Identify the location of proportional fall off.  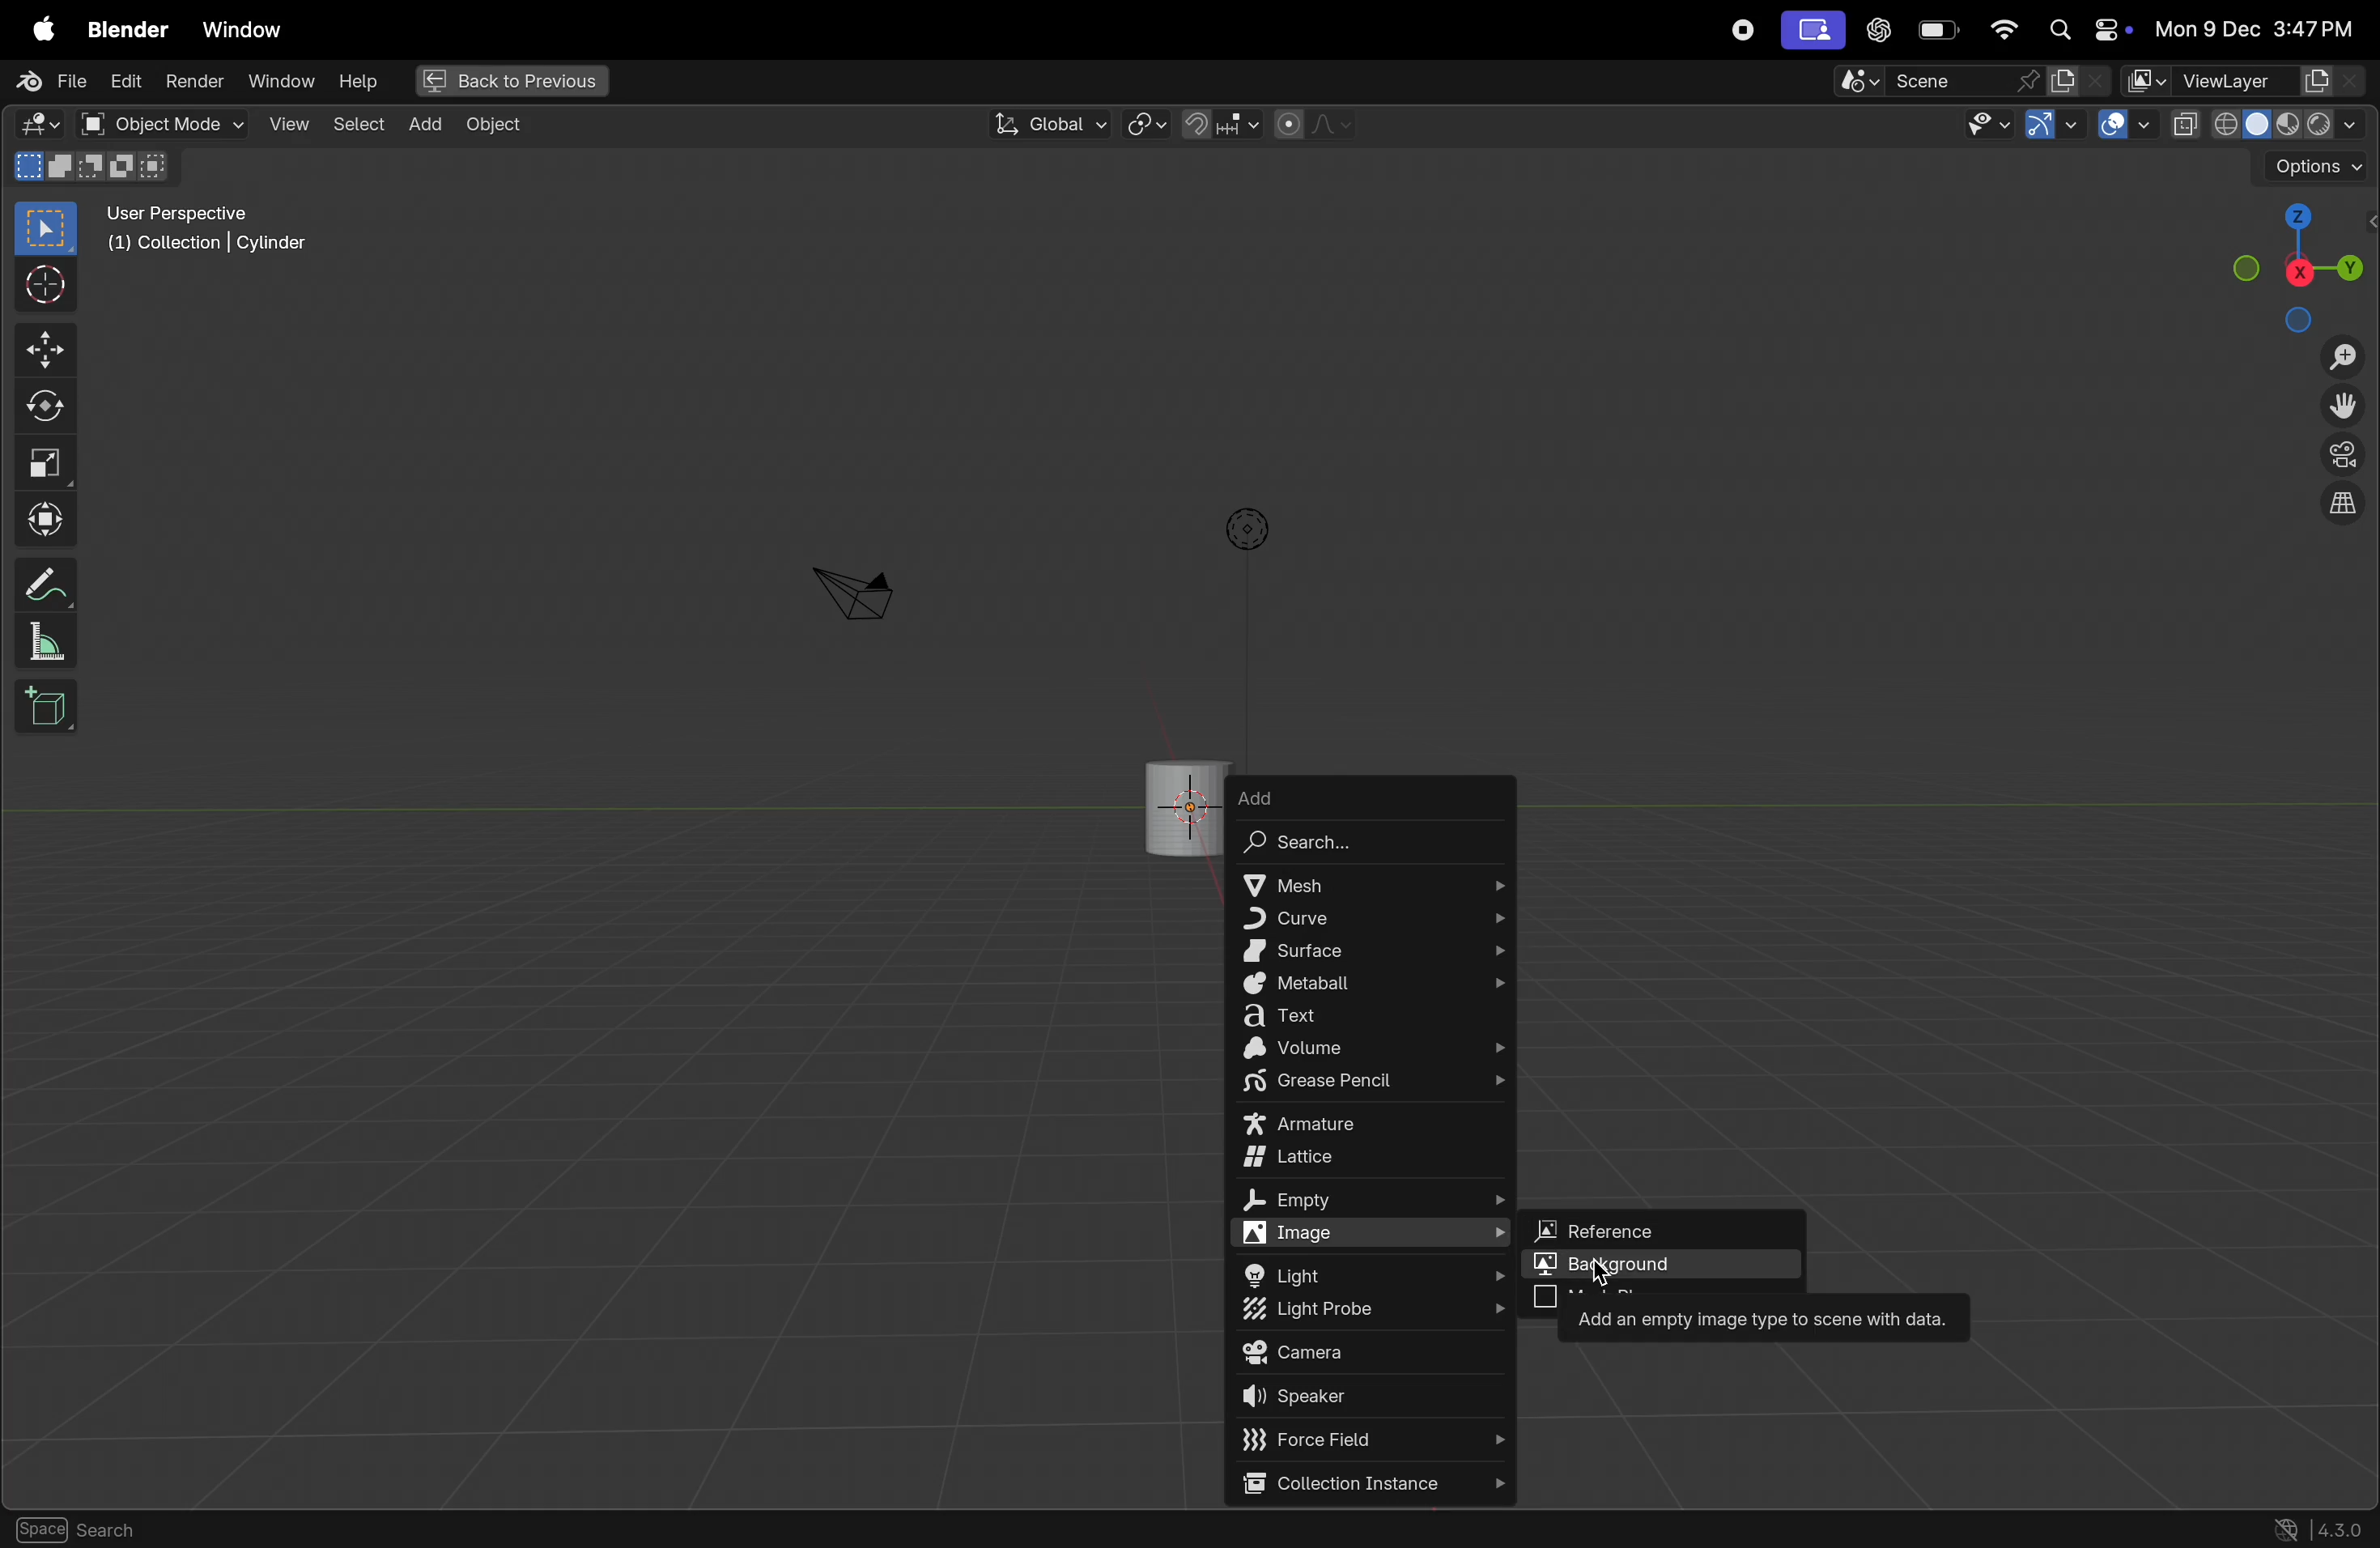
(1312, 125).